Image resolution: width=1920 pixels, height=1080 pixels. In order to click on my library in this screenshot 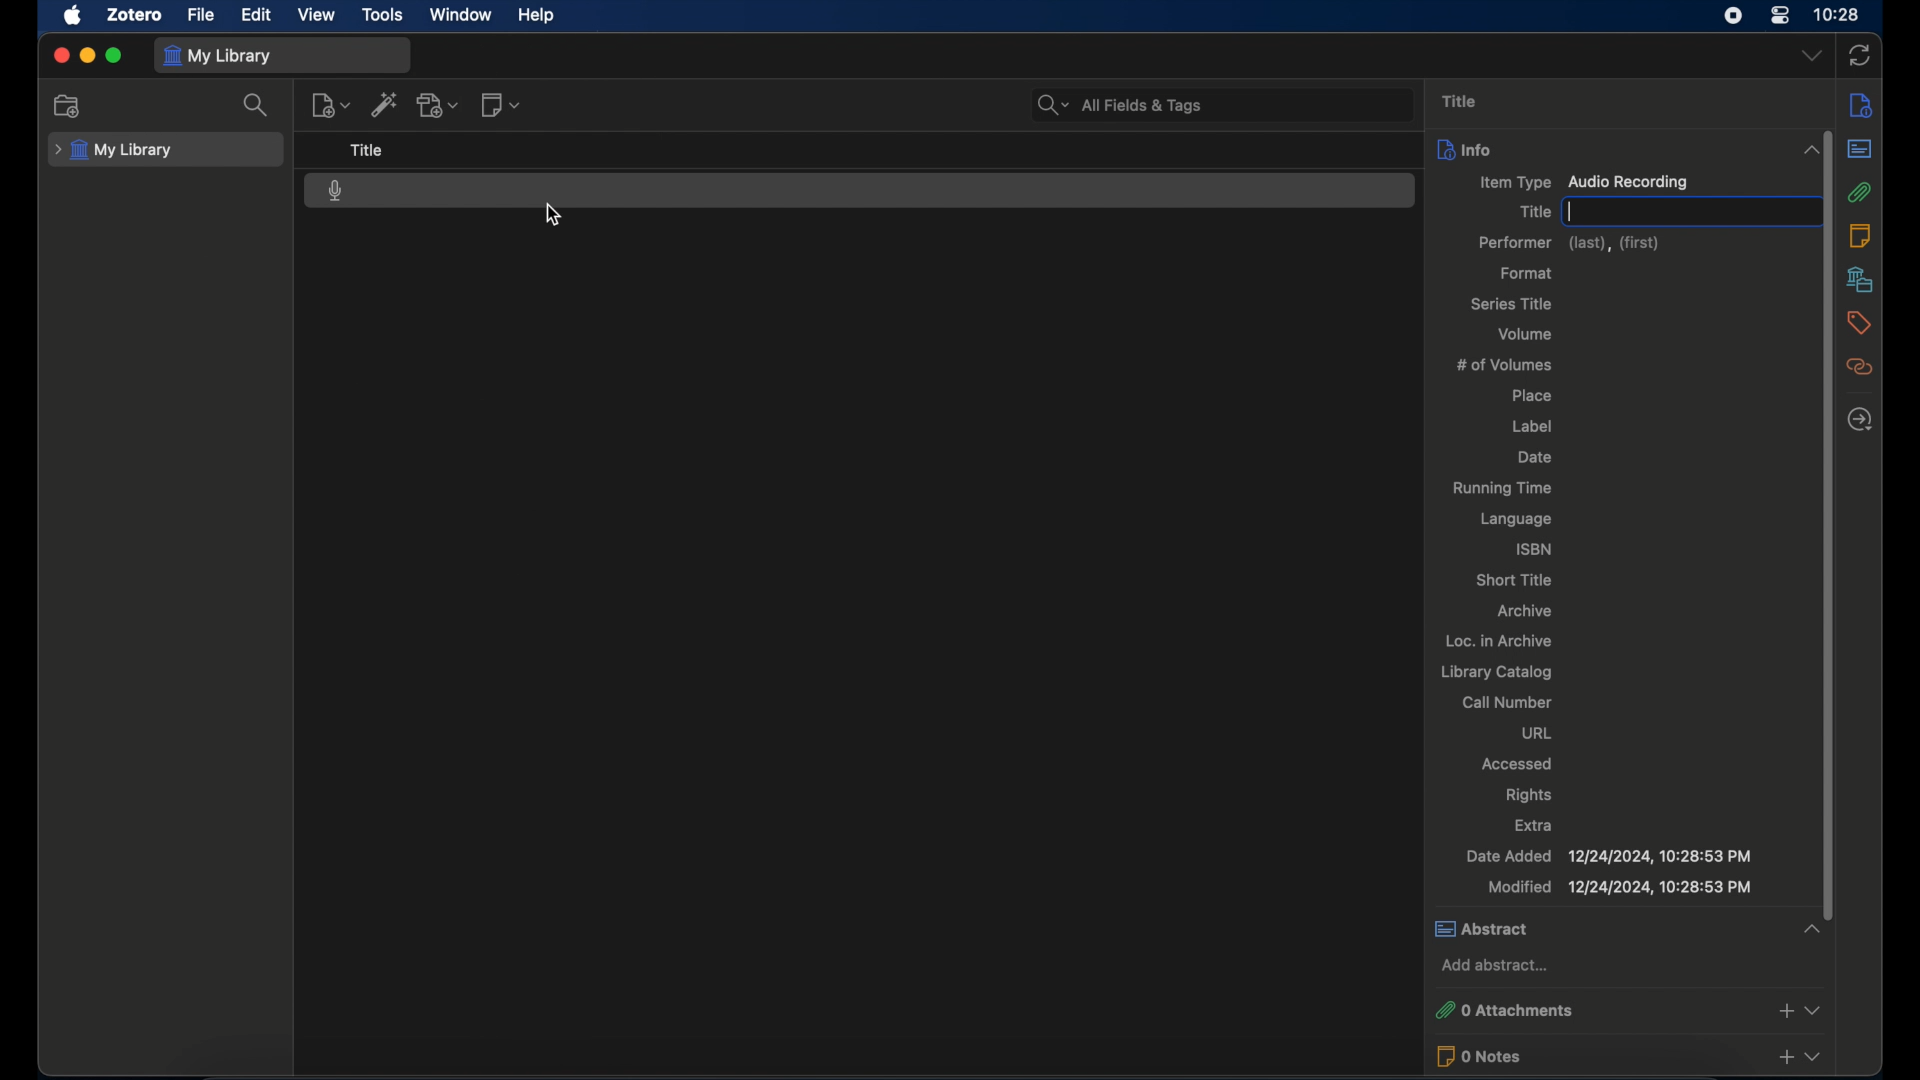, I will do `click(218, 57)`.